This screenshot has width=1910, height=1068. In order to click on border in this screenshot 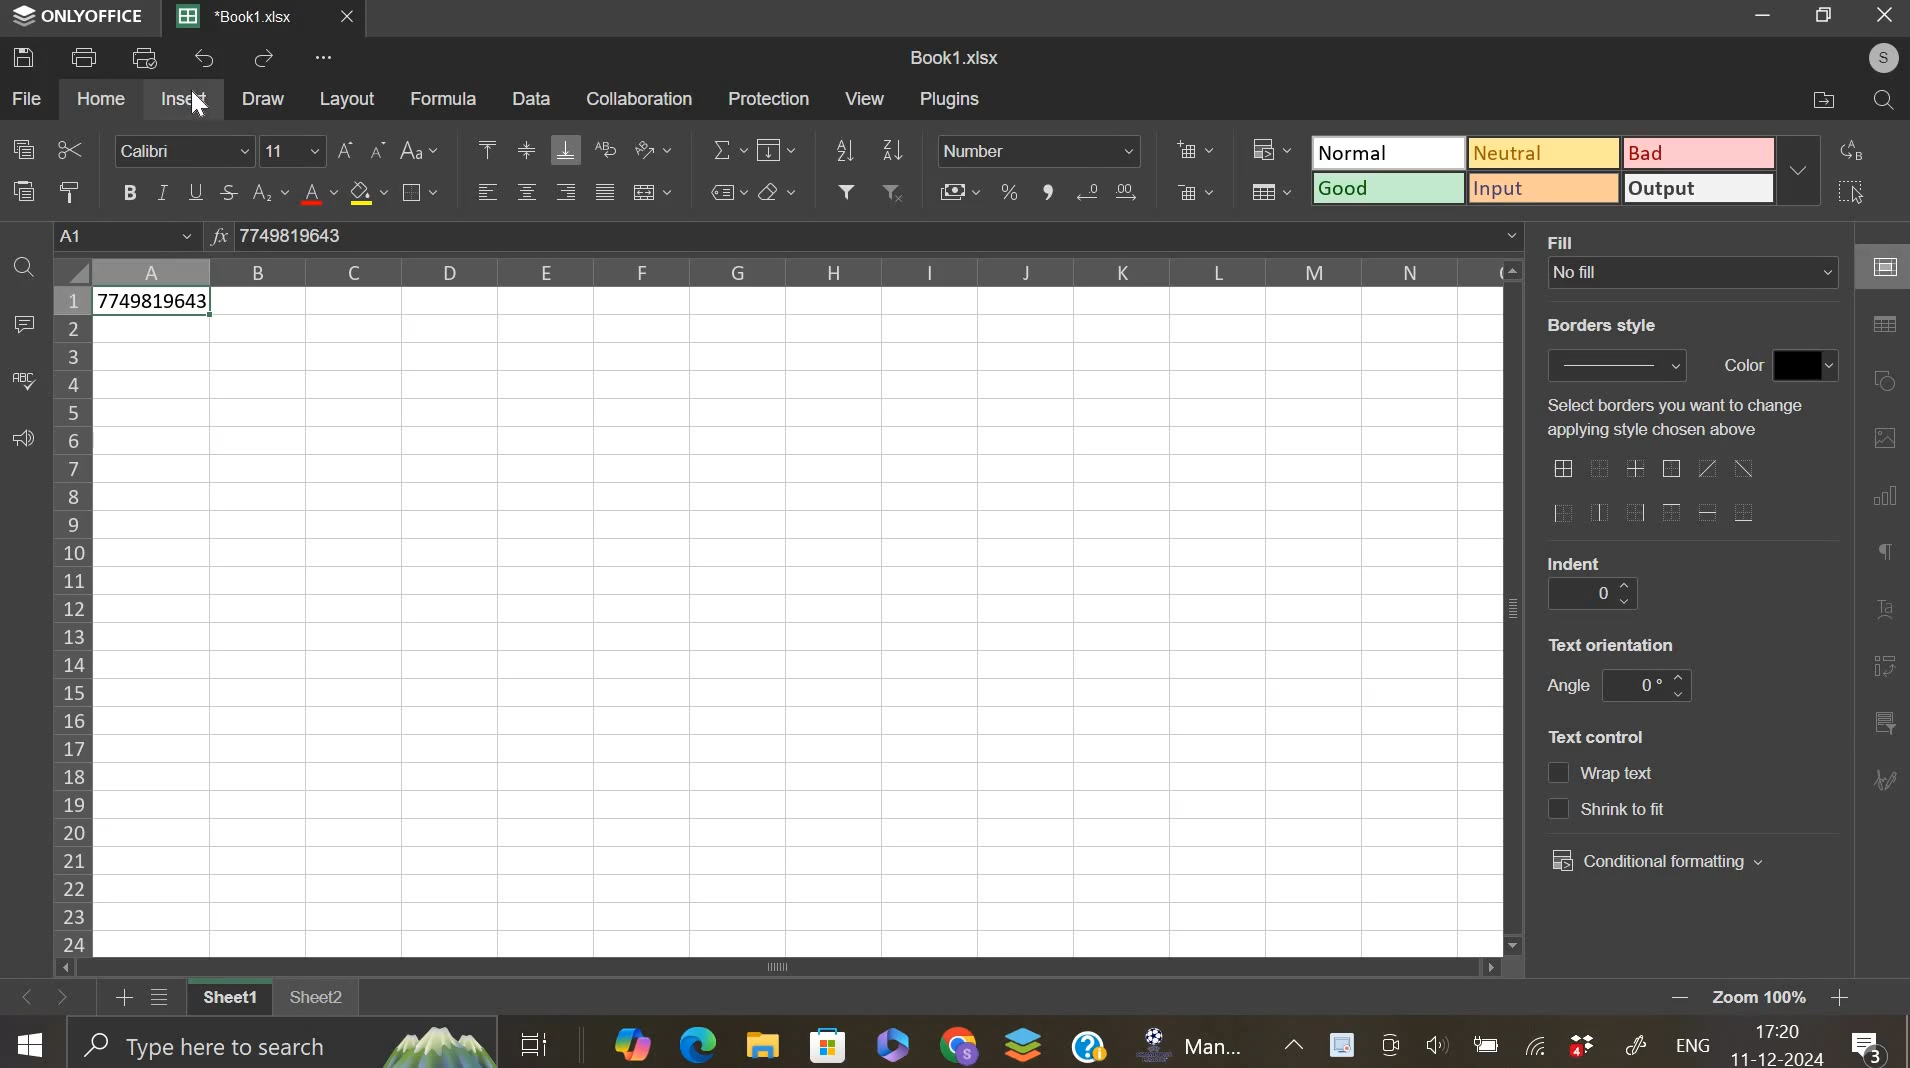, I will do `click(417, 195)`.